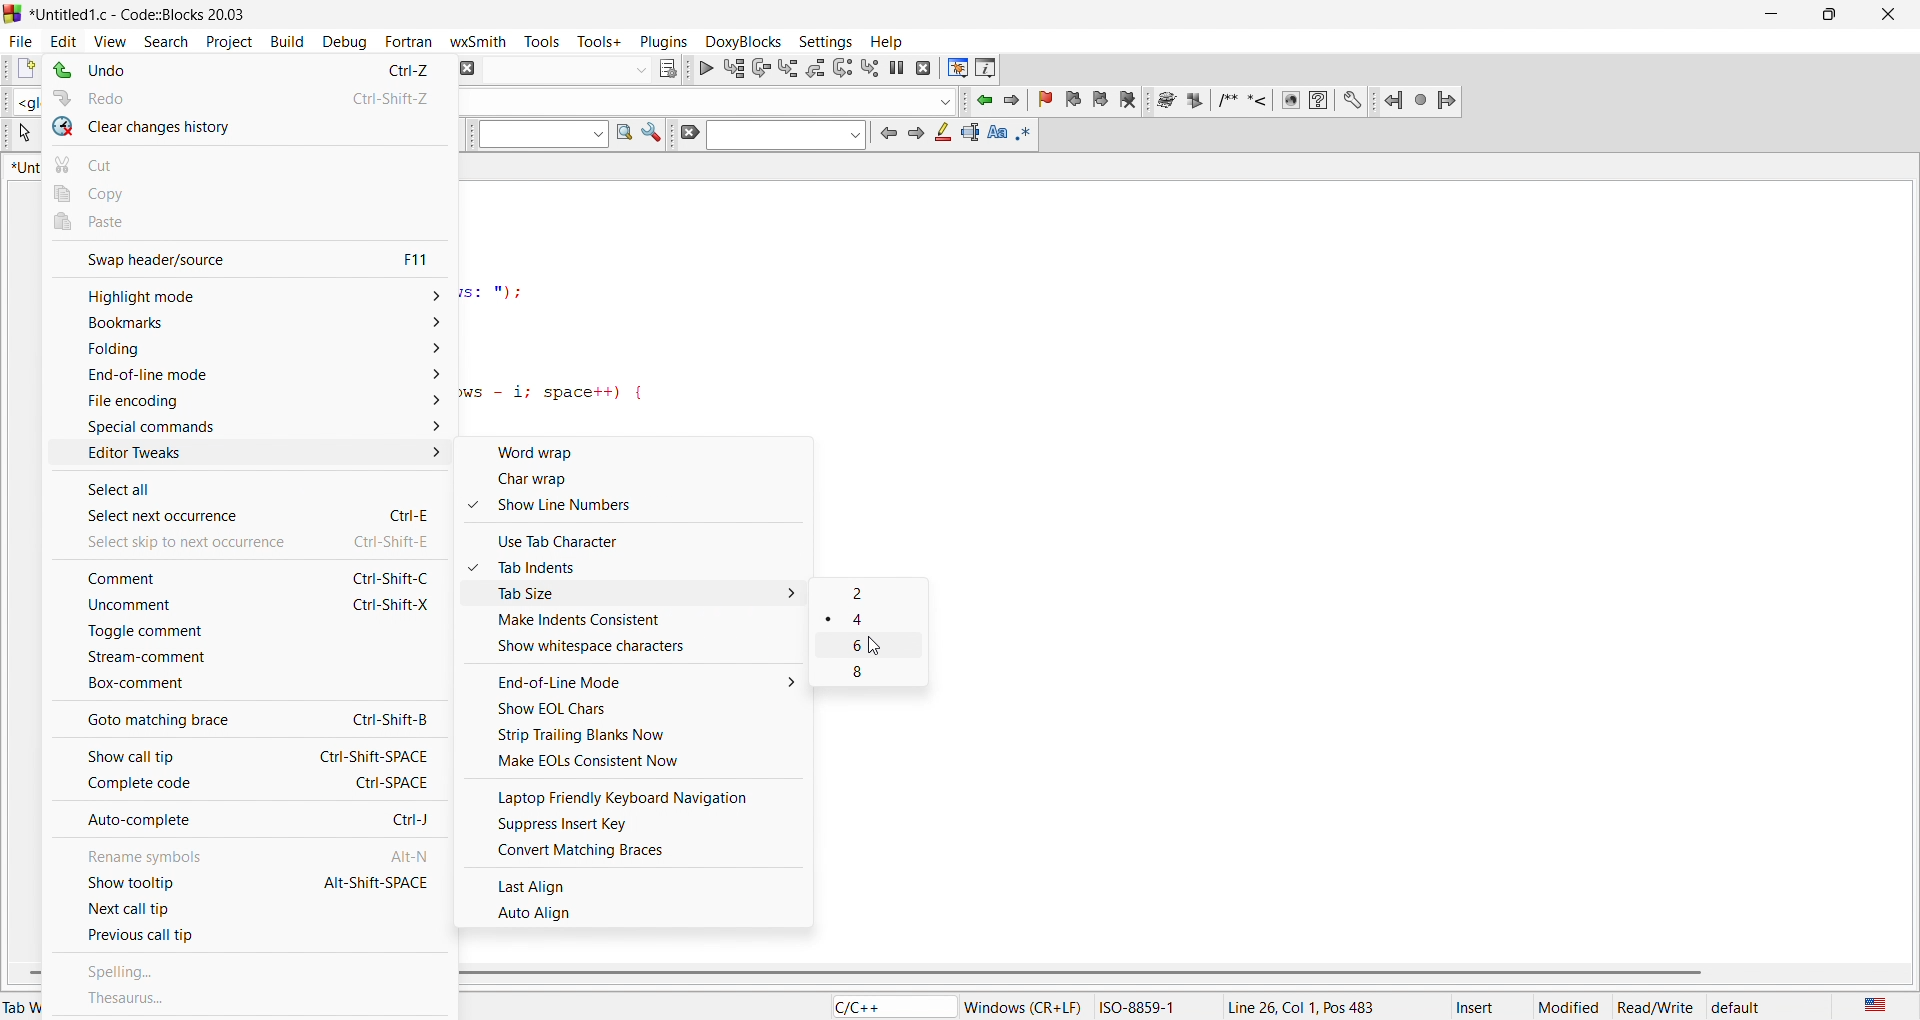 The width and height of the screenshot is (1920, 1020). I want to click on icon, so click(885, 133).